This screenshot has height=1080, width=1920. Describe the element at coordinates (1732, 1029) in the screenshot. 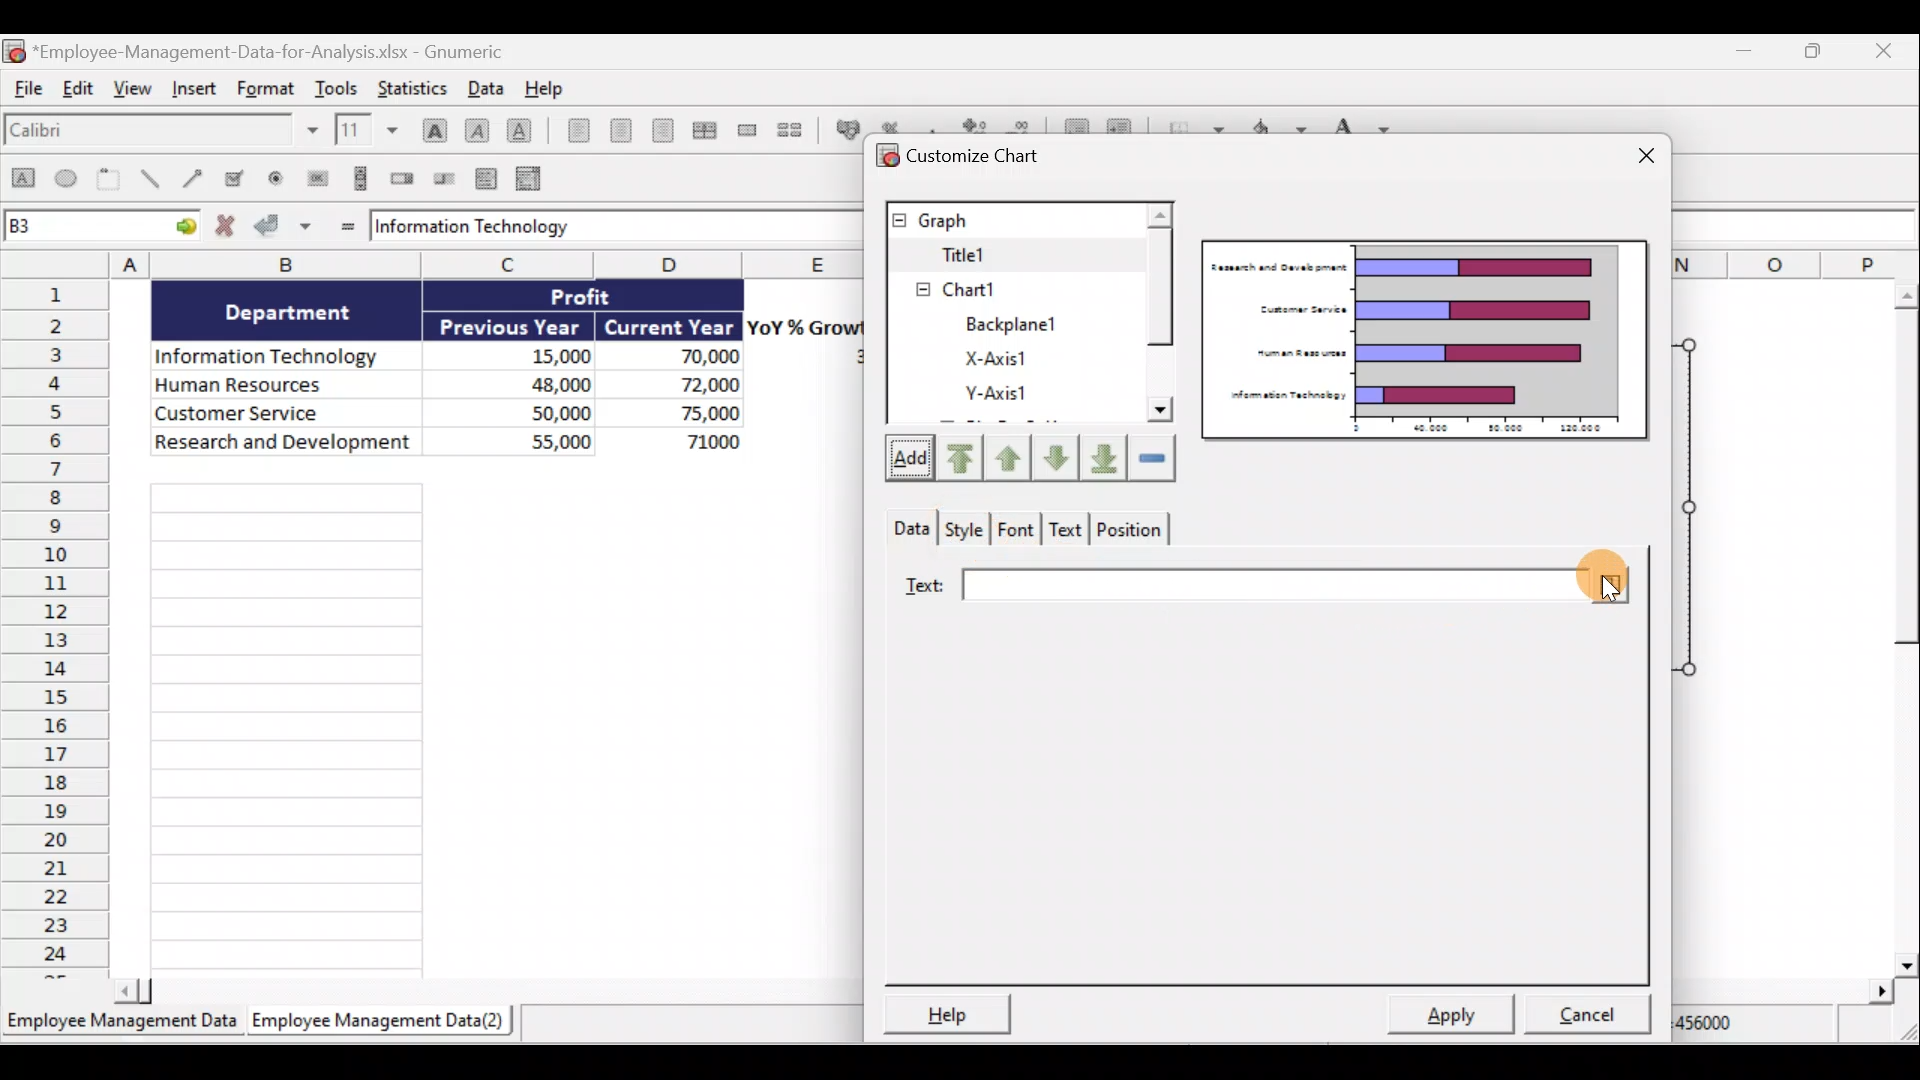

I see `456000` at that location.